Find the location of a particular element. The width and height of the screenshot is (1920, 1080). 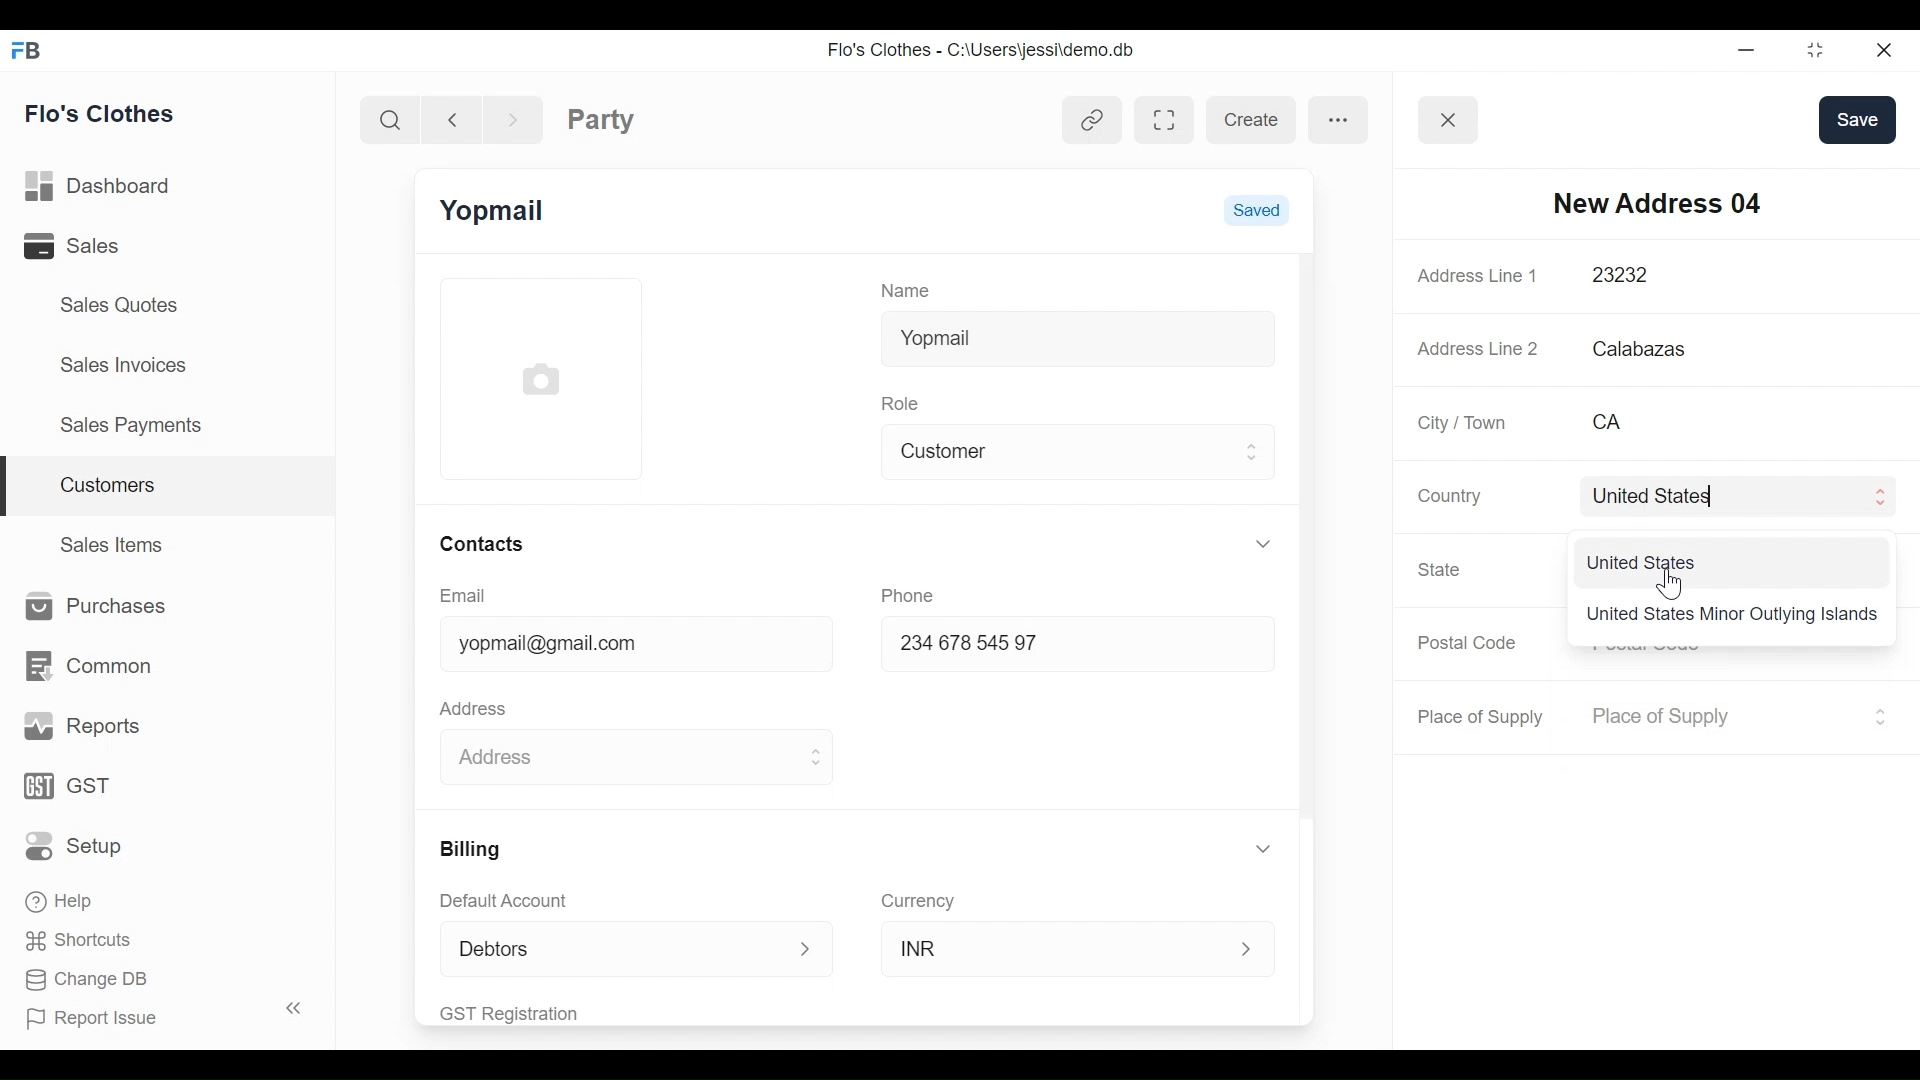

 is located at coordinates (1449, 120).